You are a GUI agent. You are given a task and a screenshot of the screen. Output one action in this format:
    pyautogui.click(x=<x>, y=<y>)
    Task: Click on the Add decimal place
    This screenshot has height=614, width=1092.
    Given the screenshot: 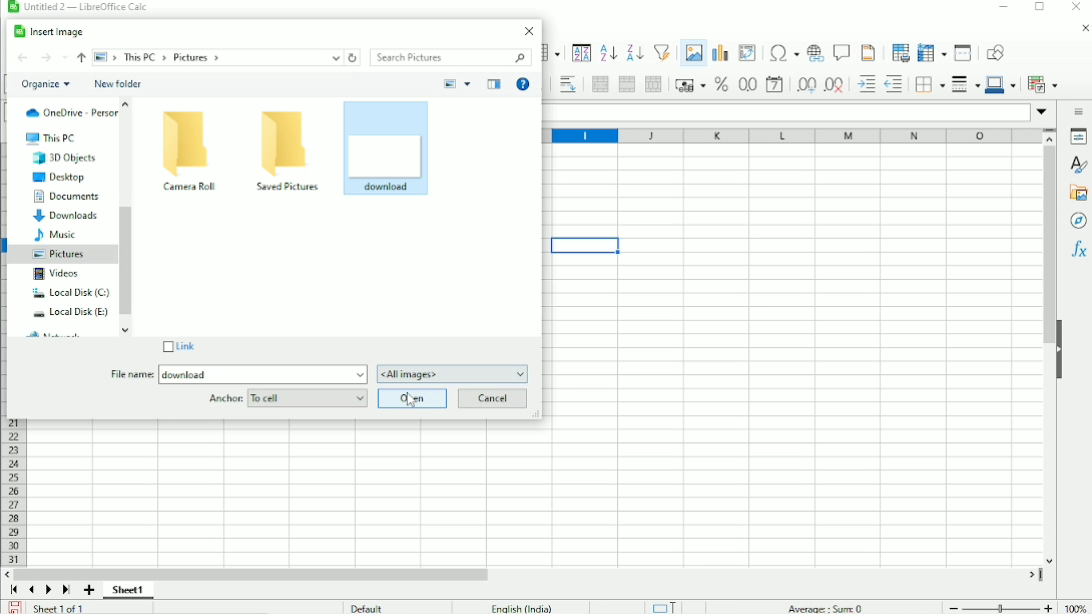 What is the action you would take?
    pyautogui.click(x=804, y=85)
    